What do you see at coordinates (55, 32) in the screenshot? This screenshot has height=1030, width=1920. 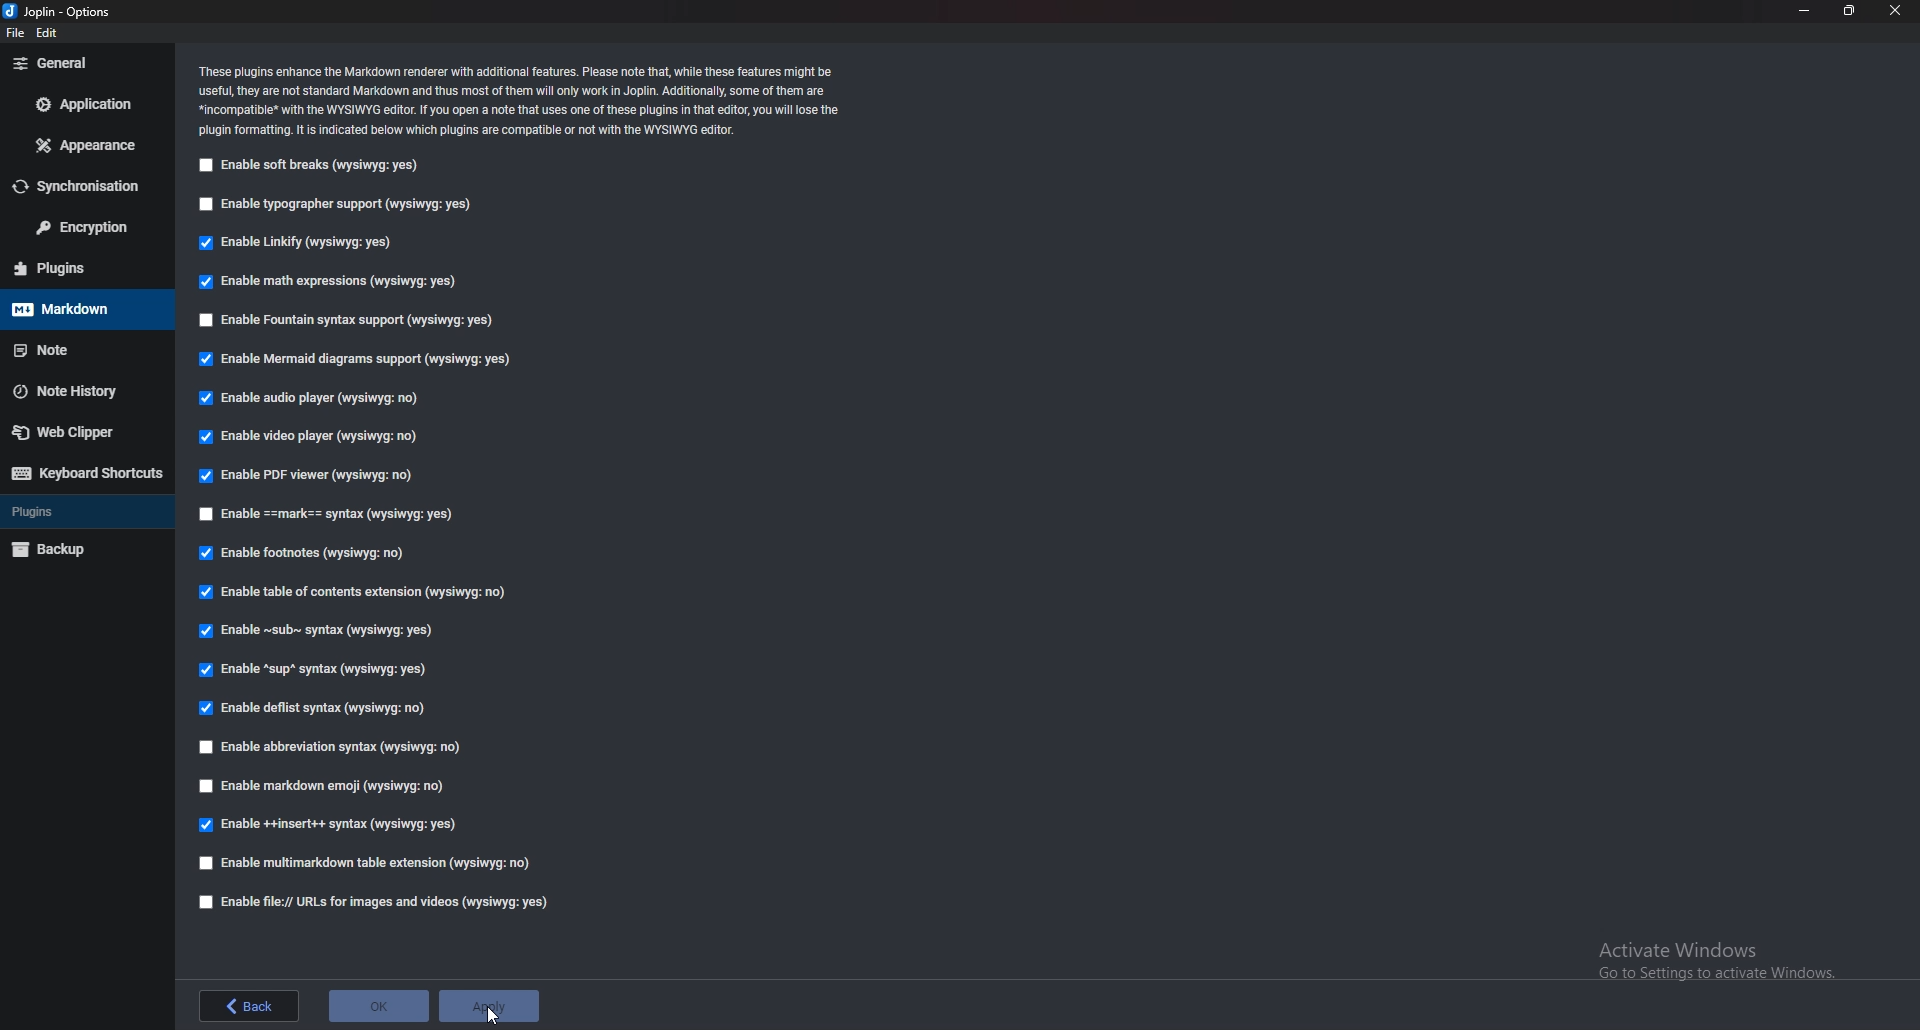 I see `edit` at bounding box center [55, 32].